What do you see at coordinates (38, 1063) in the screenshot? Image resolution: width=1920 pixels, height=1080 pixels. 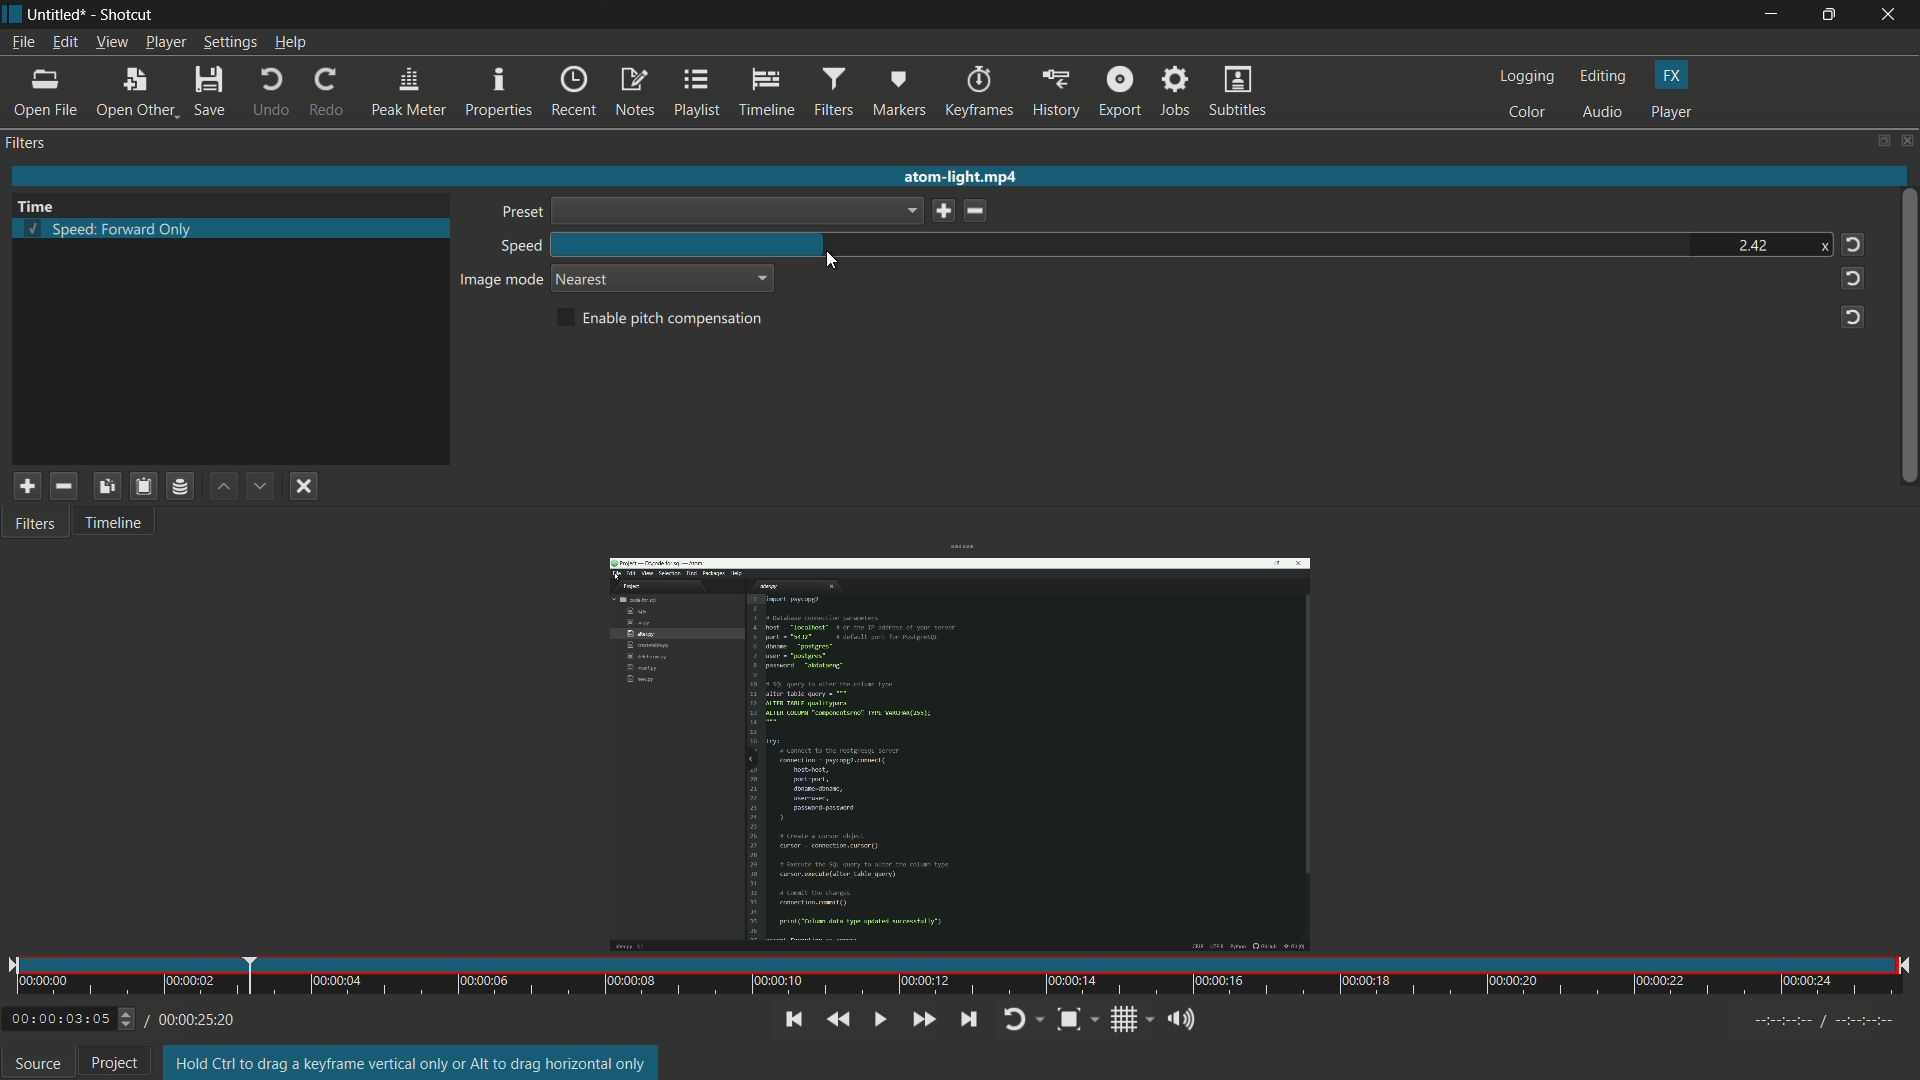 I see `source` at bounding box center [38, 1063].